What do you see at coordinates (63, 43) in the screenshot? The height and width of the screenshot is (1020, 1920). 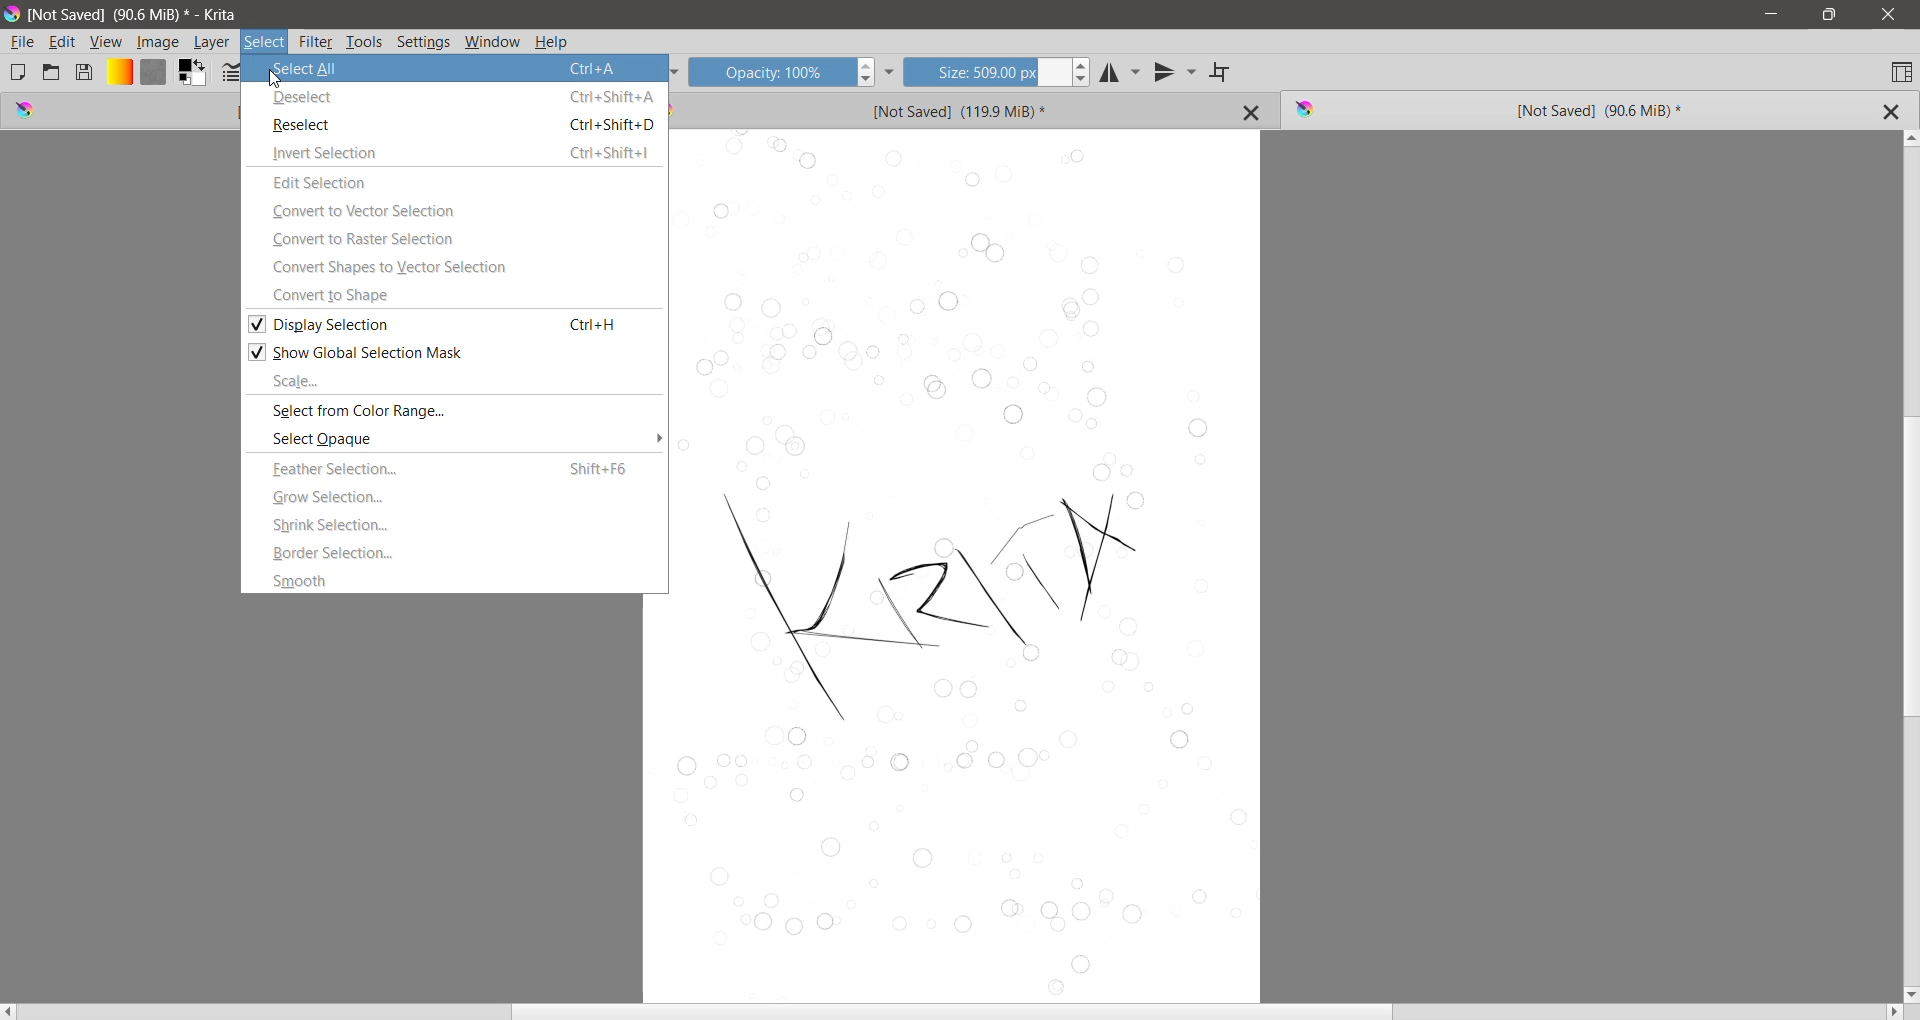 I see `Edit` at bounding box center [63, 43].